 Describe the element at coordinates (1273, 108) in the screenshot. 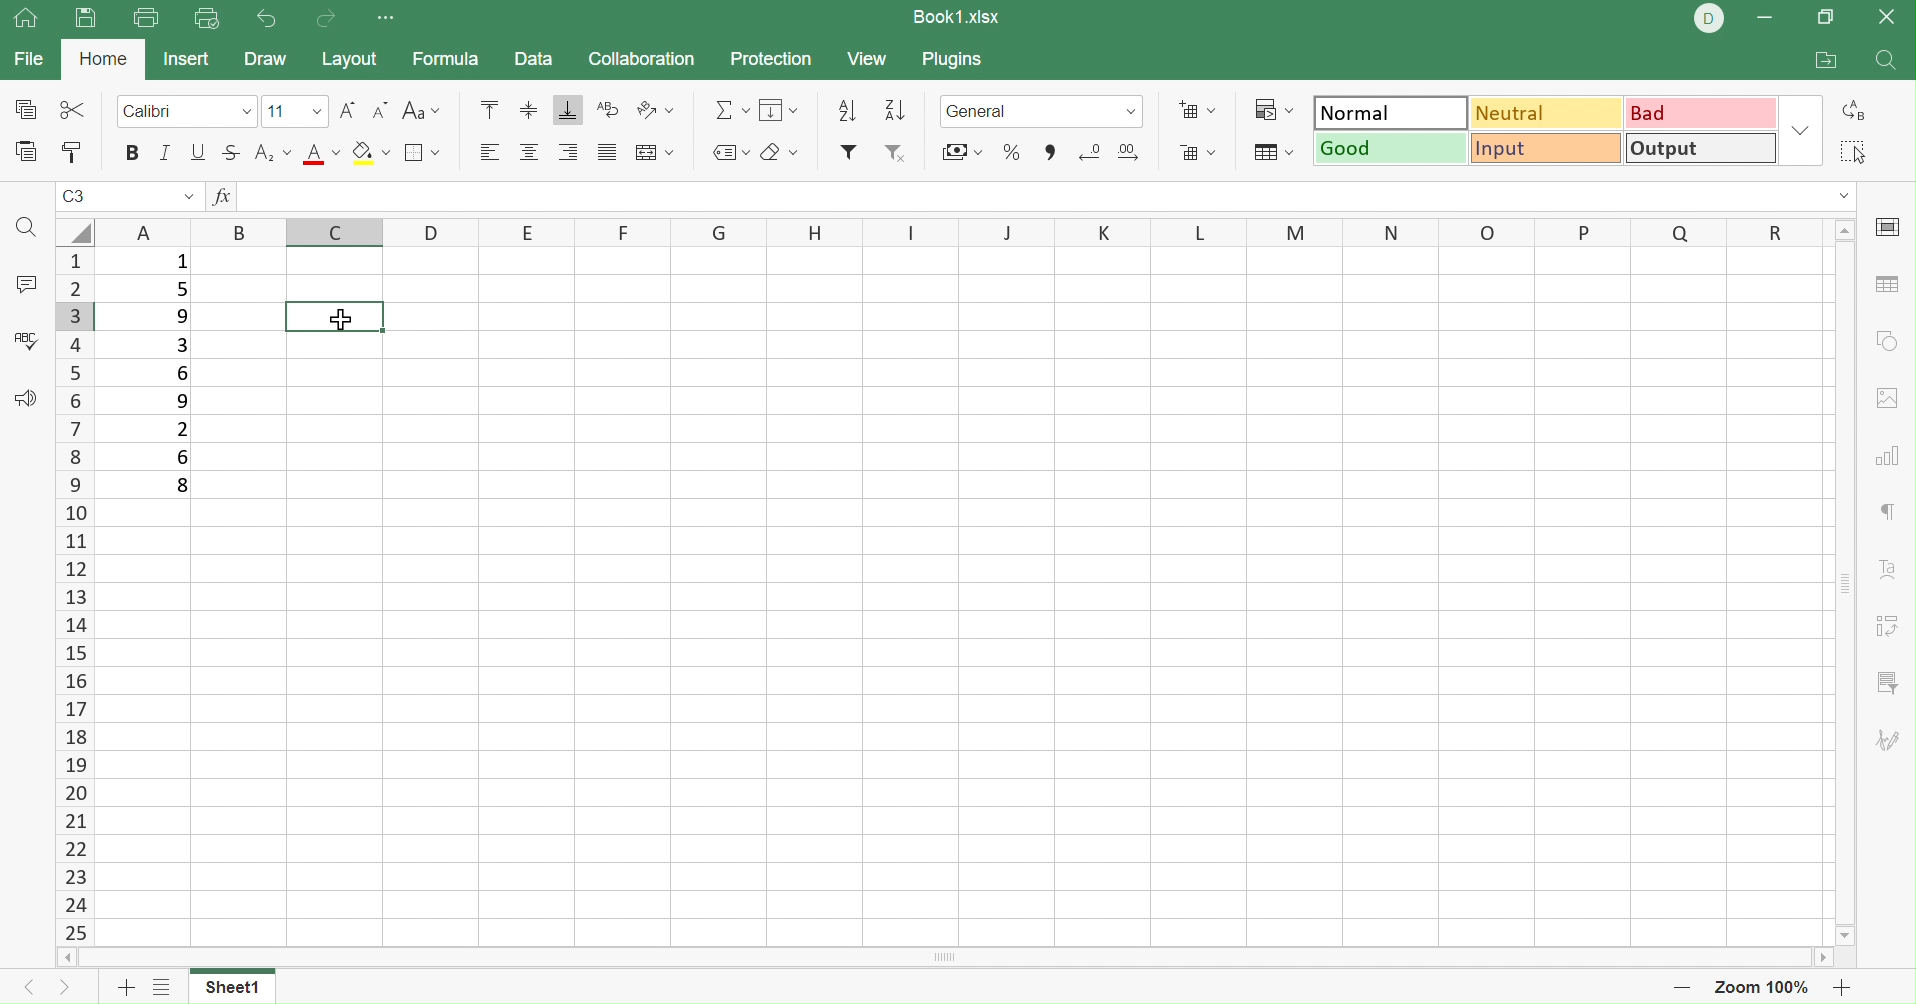

I see `Conditional formatting` at that location.